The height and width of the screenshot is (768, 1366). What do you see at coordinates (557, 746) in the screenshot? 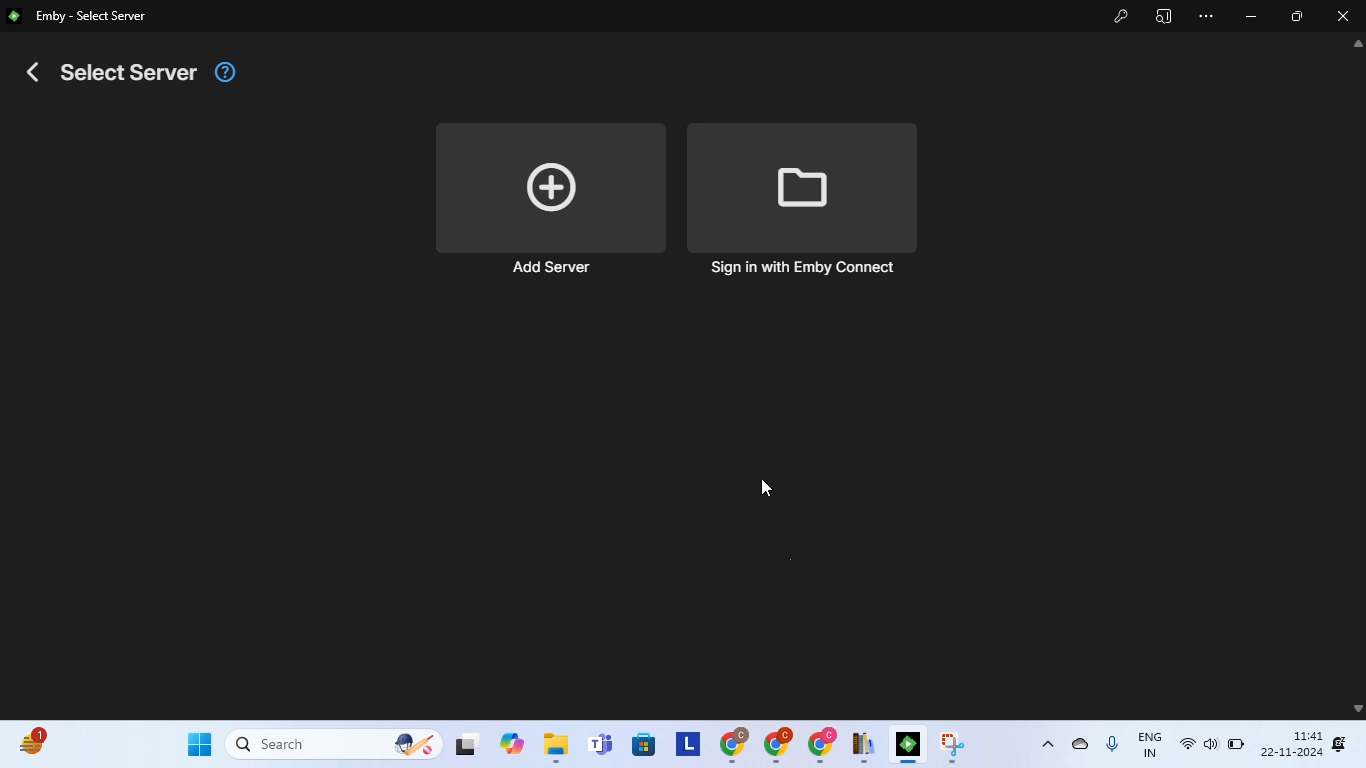
I see `files` at bounding box center [557, 746].